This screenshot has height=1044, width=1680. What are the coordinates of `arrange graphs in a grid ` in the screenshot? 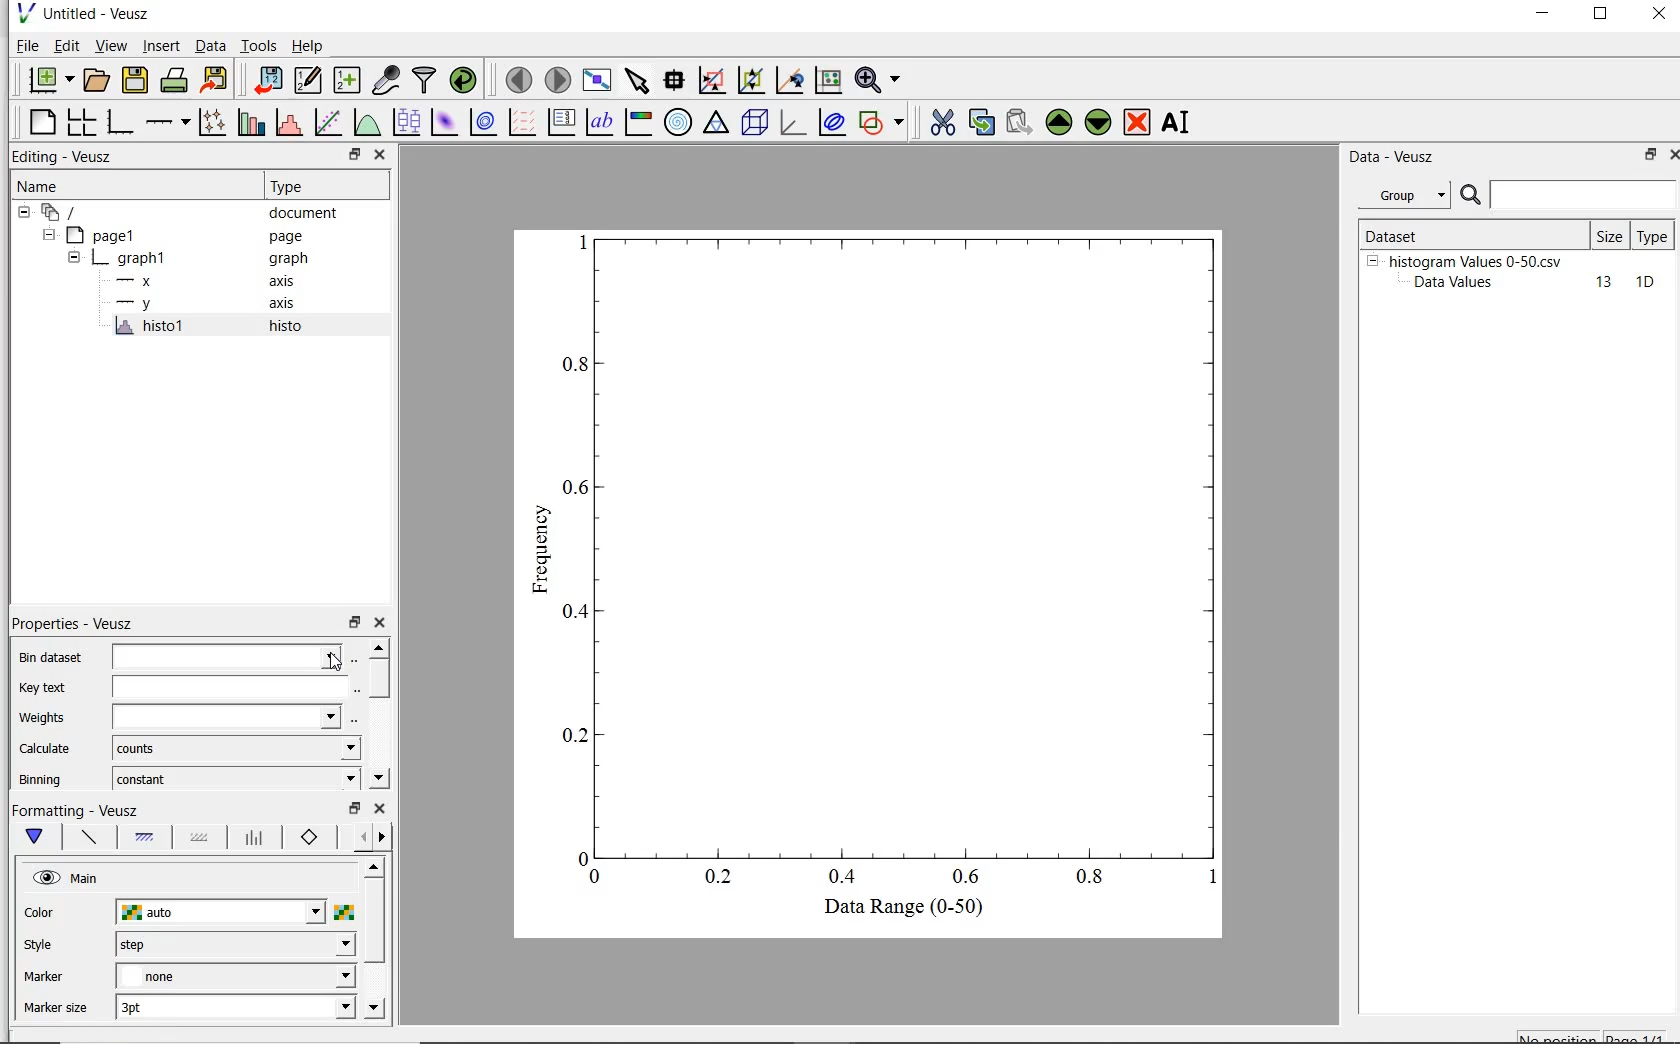 It's located at (84, 119).